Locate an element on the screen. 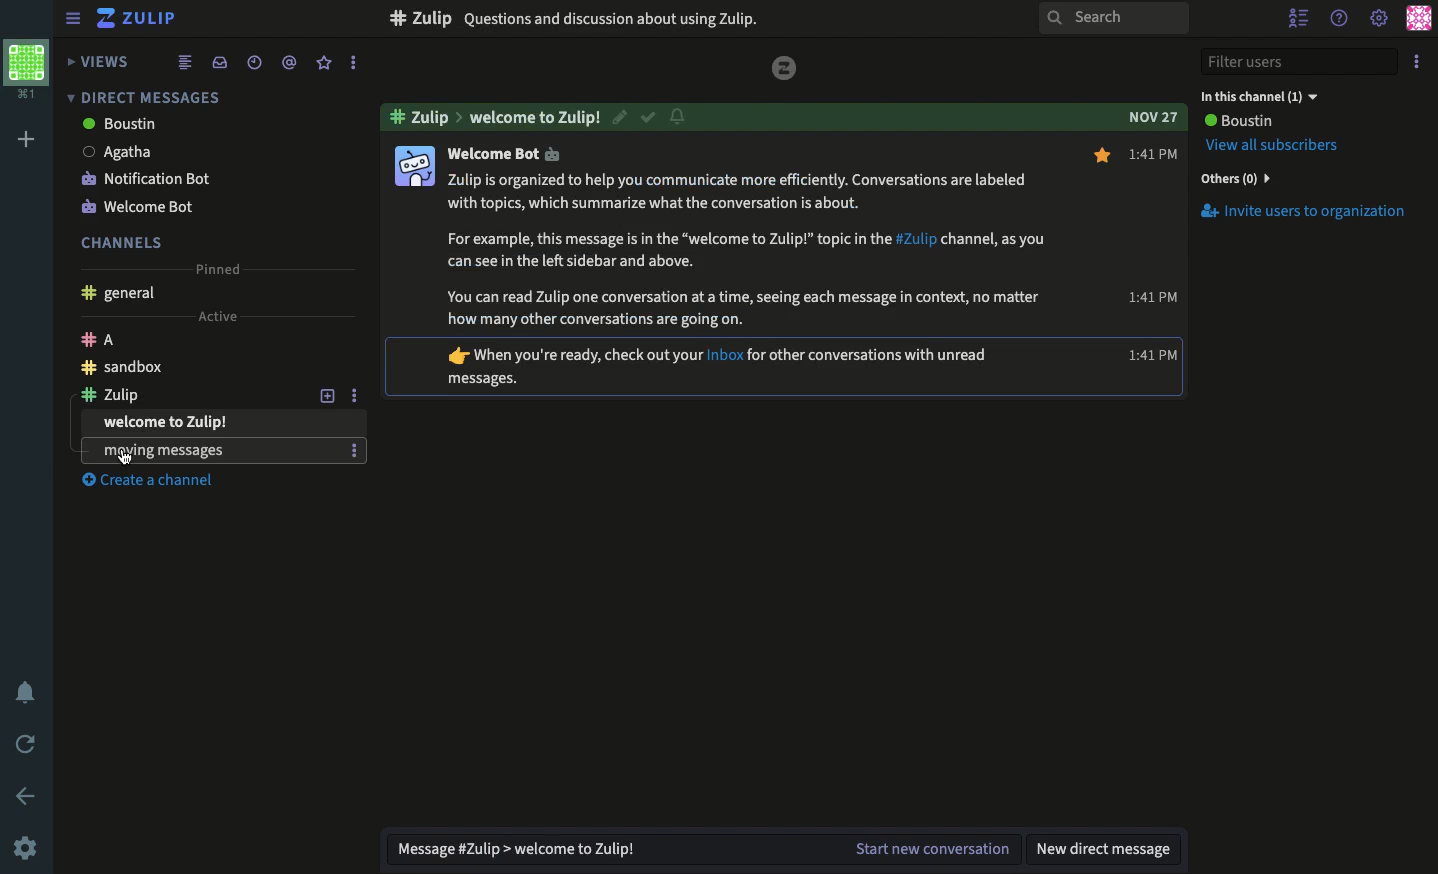 Image resolution: width=1438 pixels, height=874 pixels. Others is located at coordinates (1233, 178).